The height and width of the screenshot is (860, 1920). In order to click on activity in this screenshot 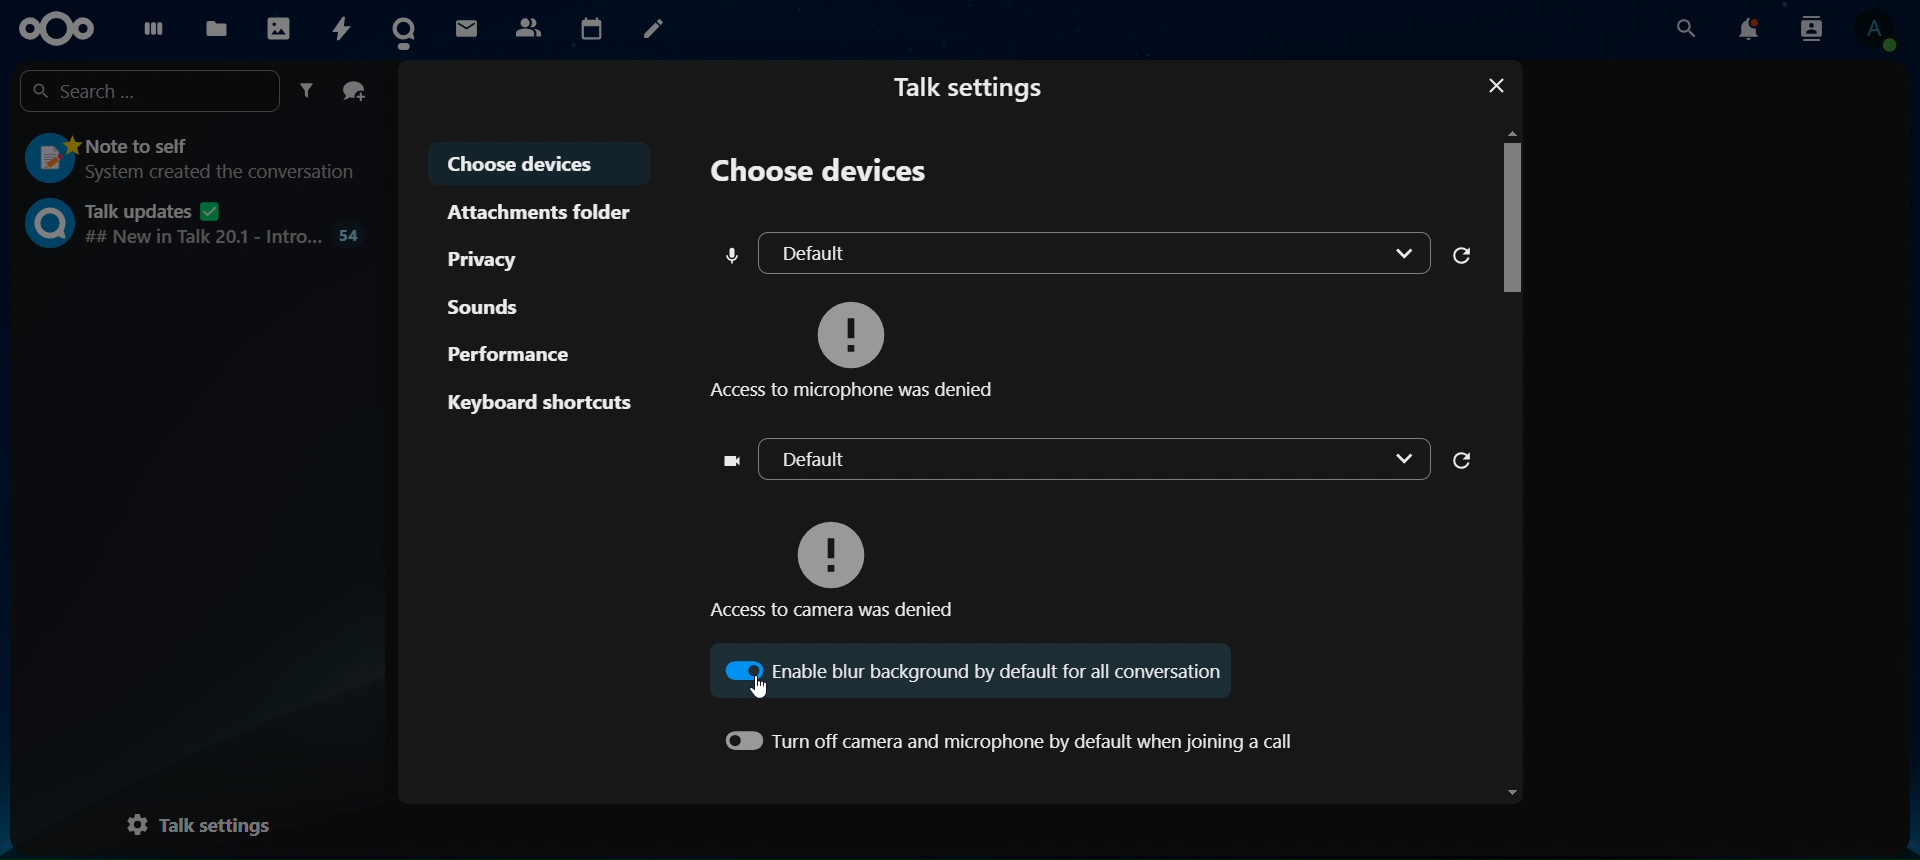, I will do `click(346, 29)`.